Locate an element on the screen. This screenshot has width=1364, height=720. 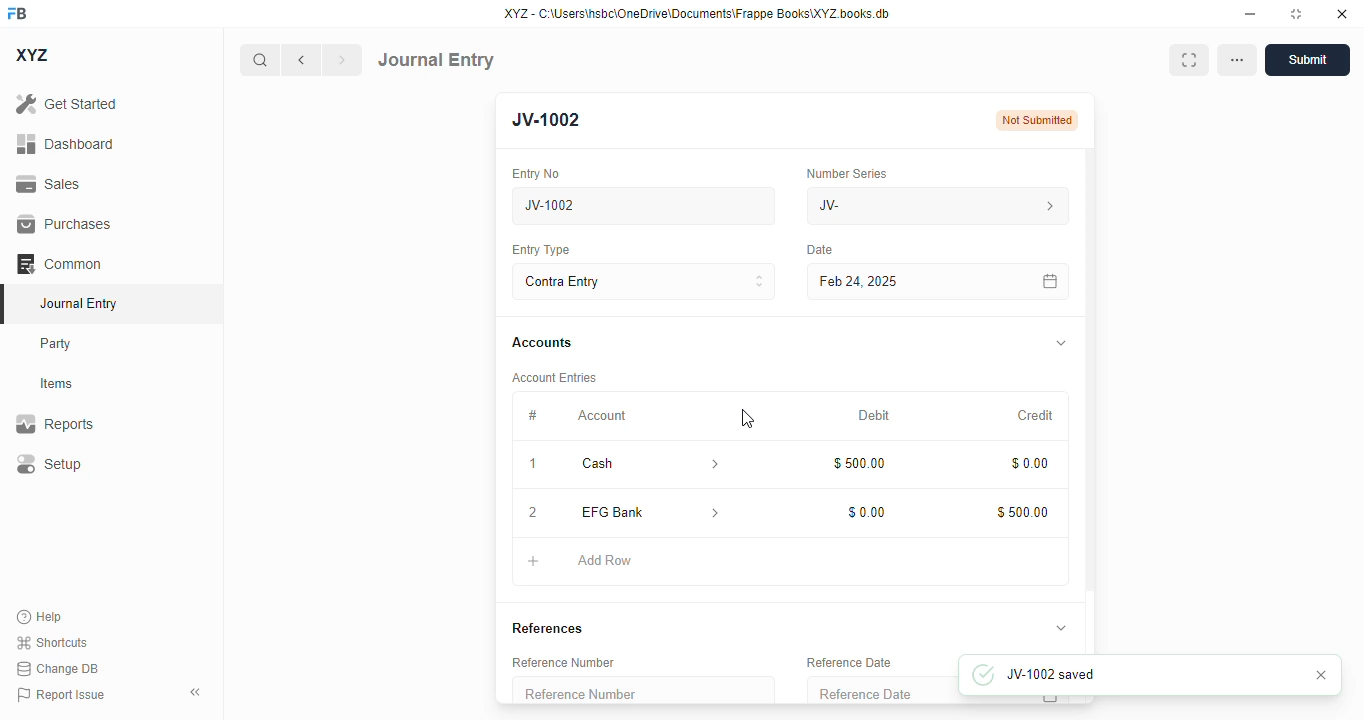
reference date is located at coordinates (880, 690).